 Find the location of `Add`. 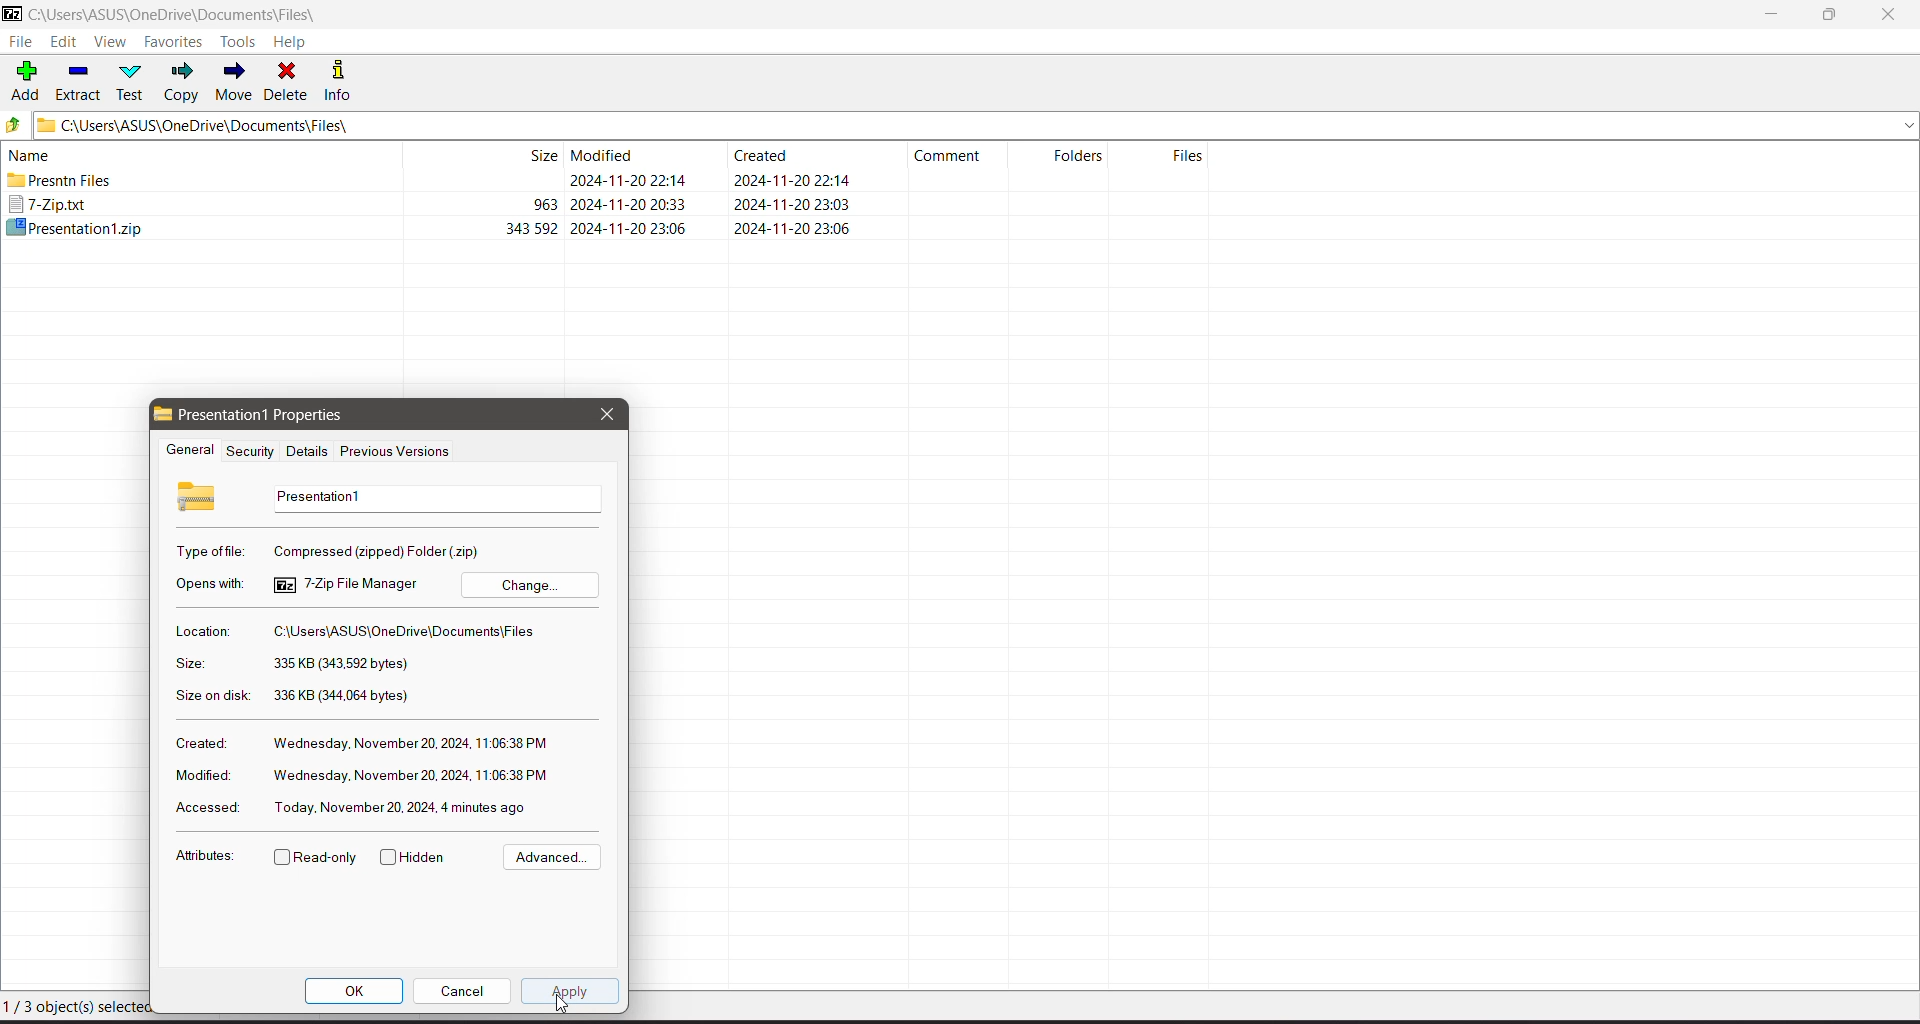

Add is located at coordinates (26, 79).